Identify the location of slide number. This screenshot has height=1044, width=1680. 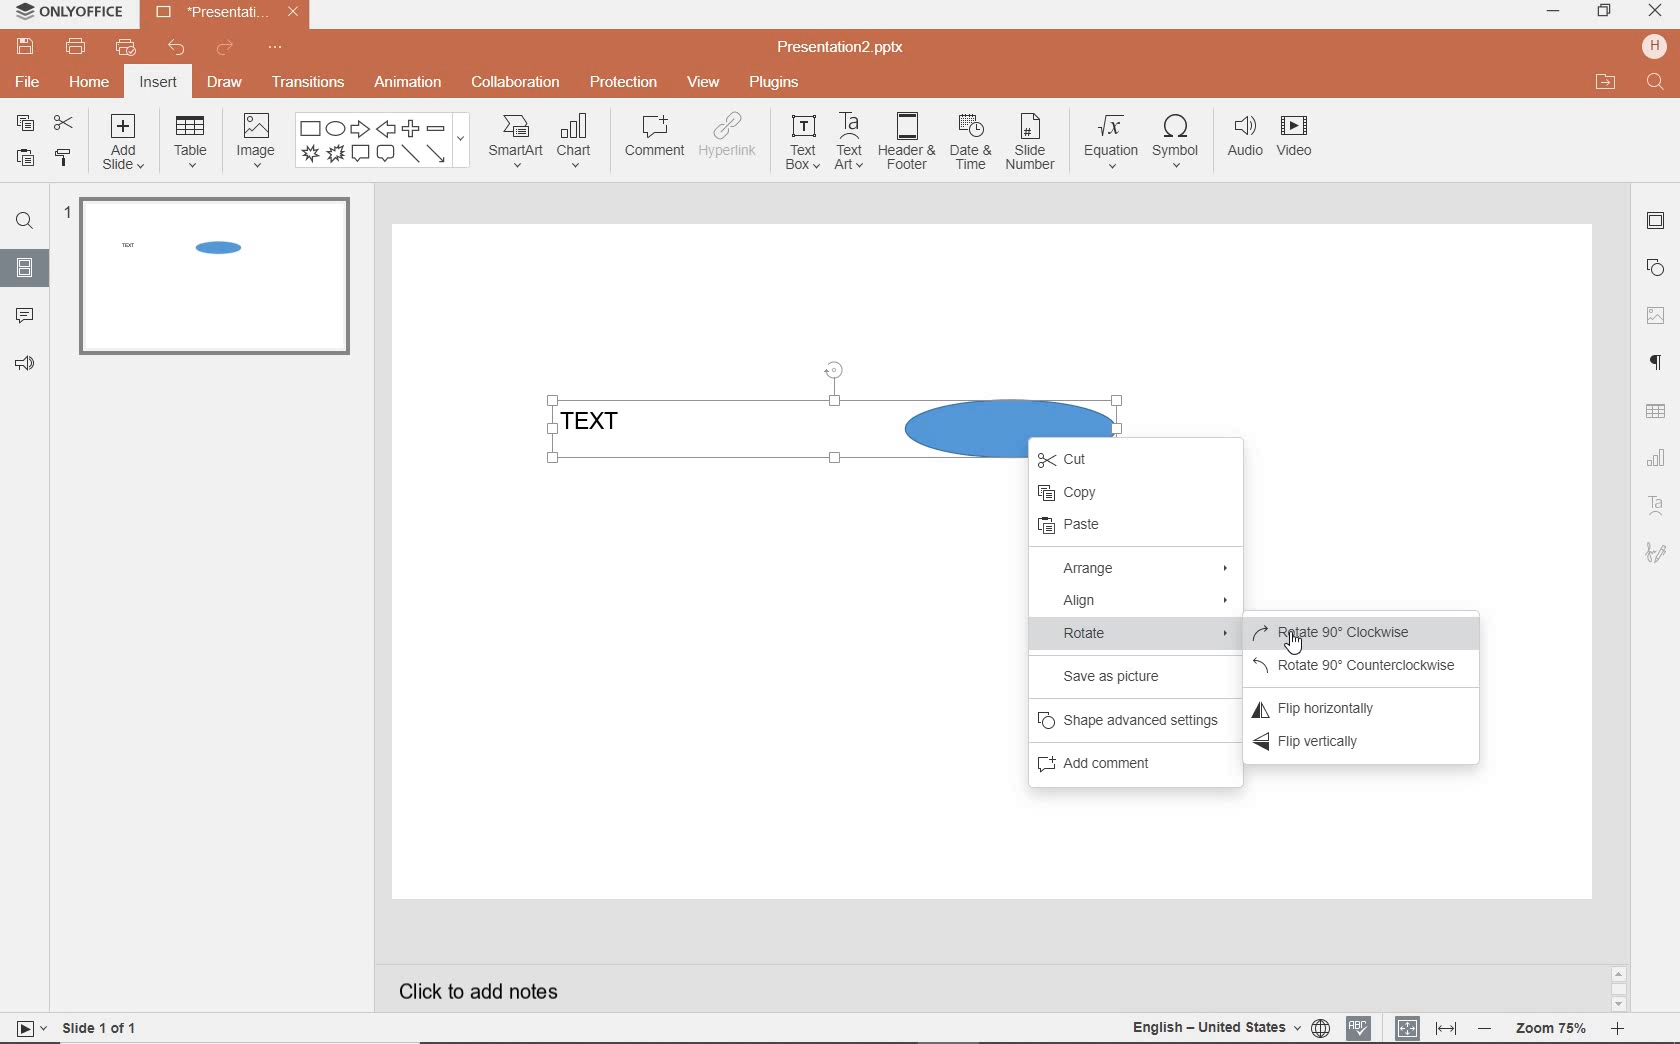
(1030, 145).